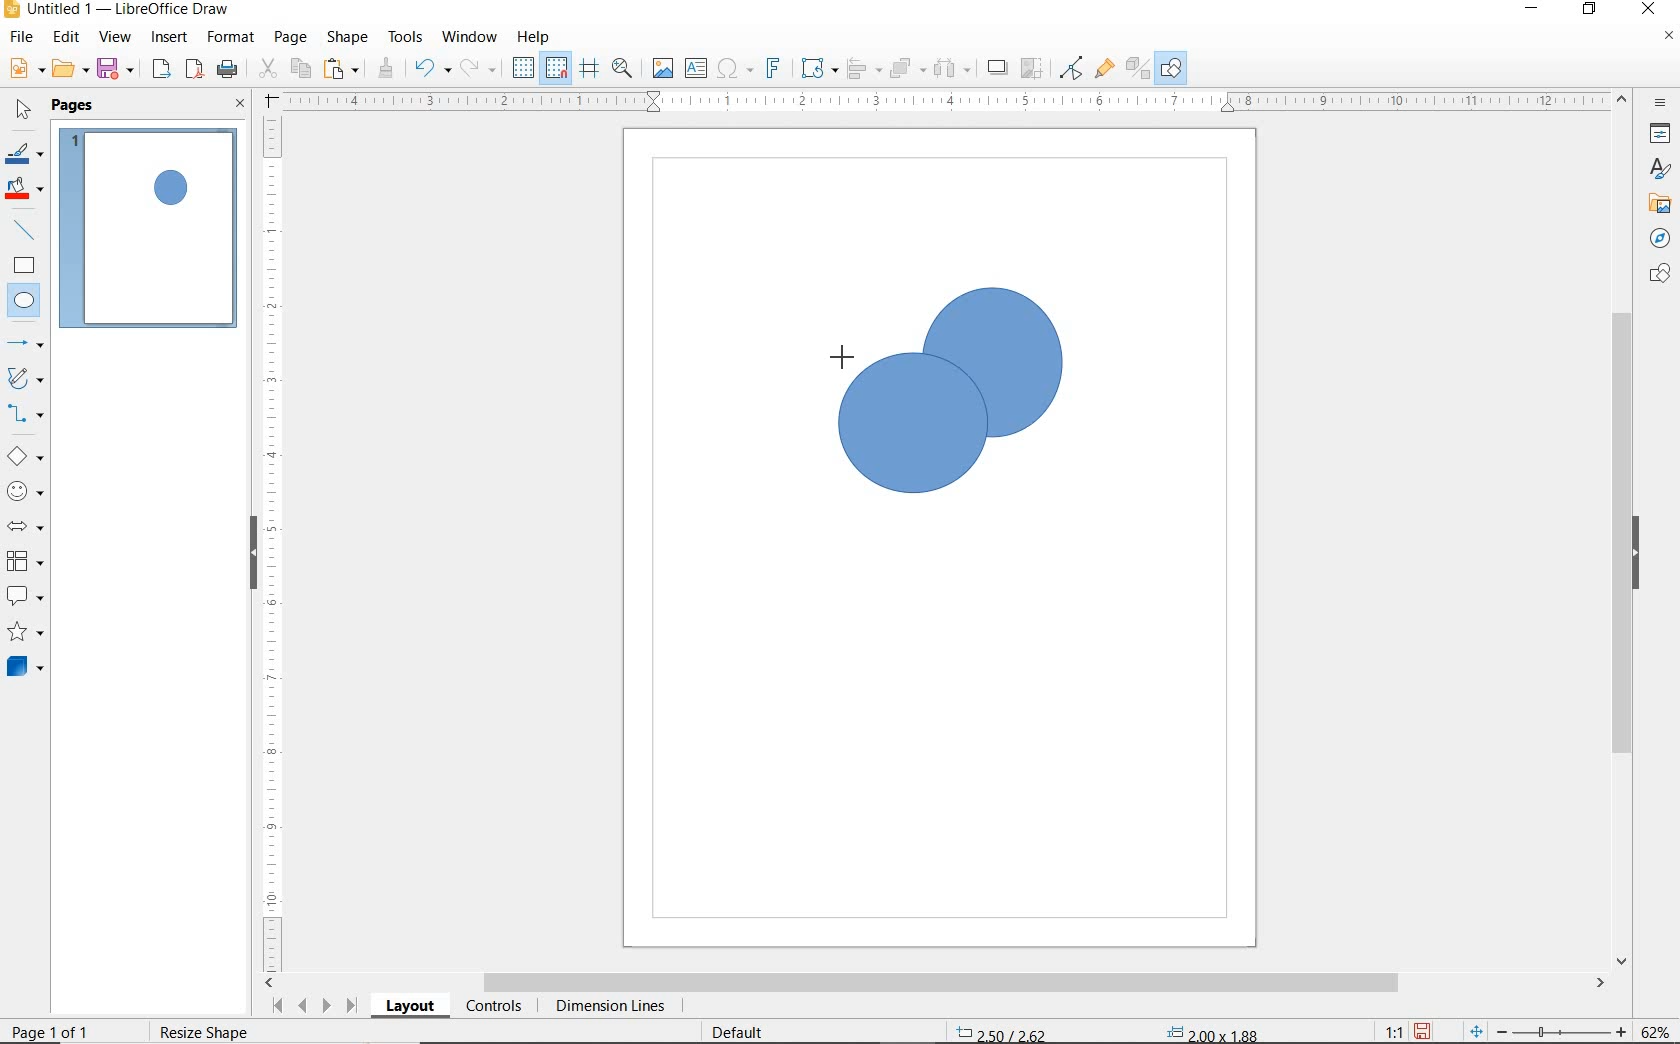 The image size is (1680, 1044). What do you see at coordinates (1535, 10) in the screenshot?
I see `MINIMIZE` at bounding box center [1535, 10].